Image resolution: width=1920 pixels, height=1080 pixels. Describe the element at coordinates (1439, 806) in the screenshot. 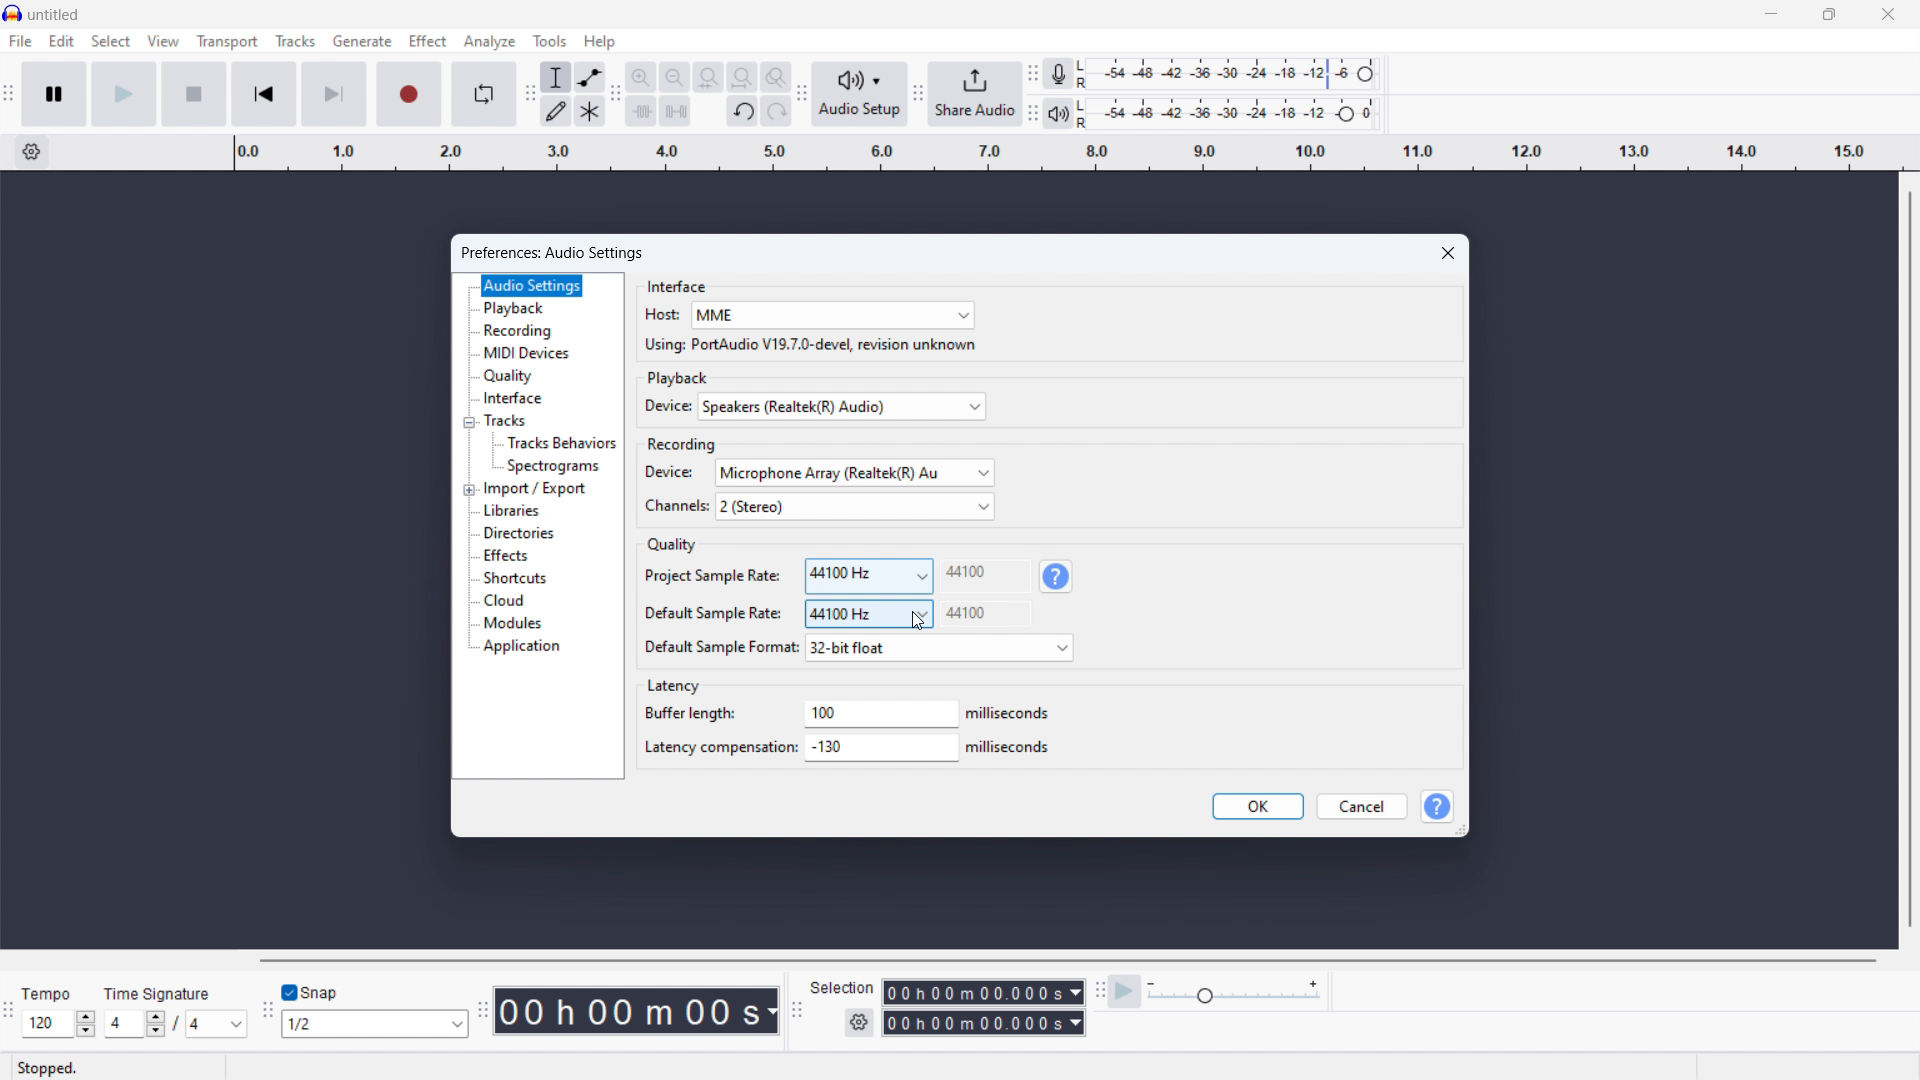

I see `help` at that location.